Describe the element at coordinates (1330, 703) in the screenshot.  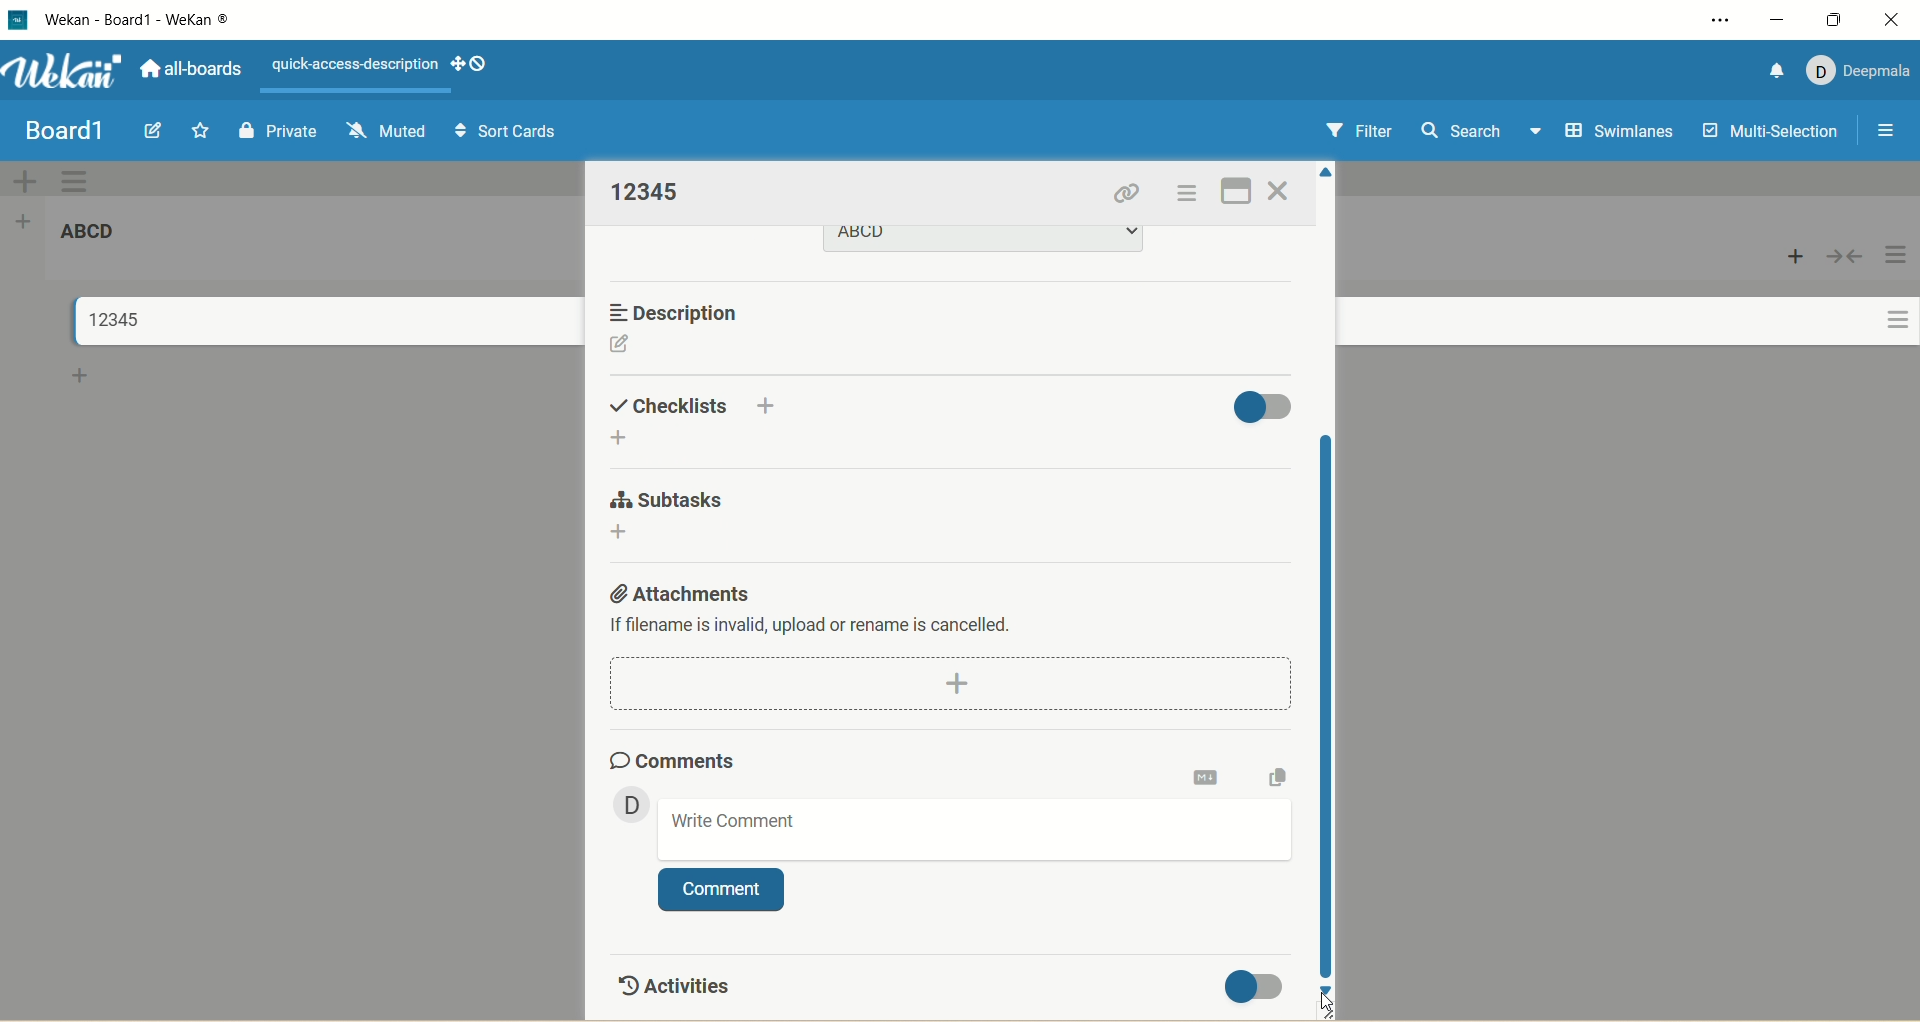
I see `vertical scroll bar` at that location.